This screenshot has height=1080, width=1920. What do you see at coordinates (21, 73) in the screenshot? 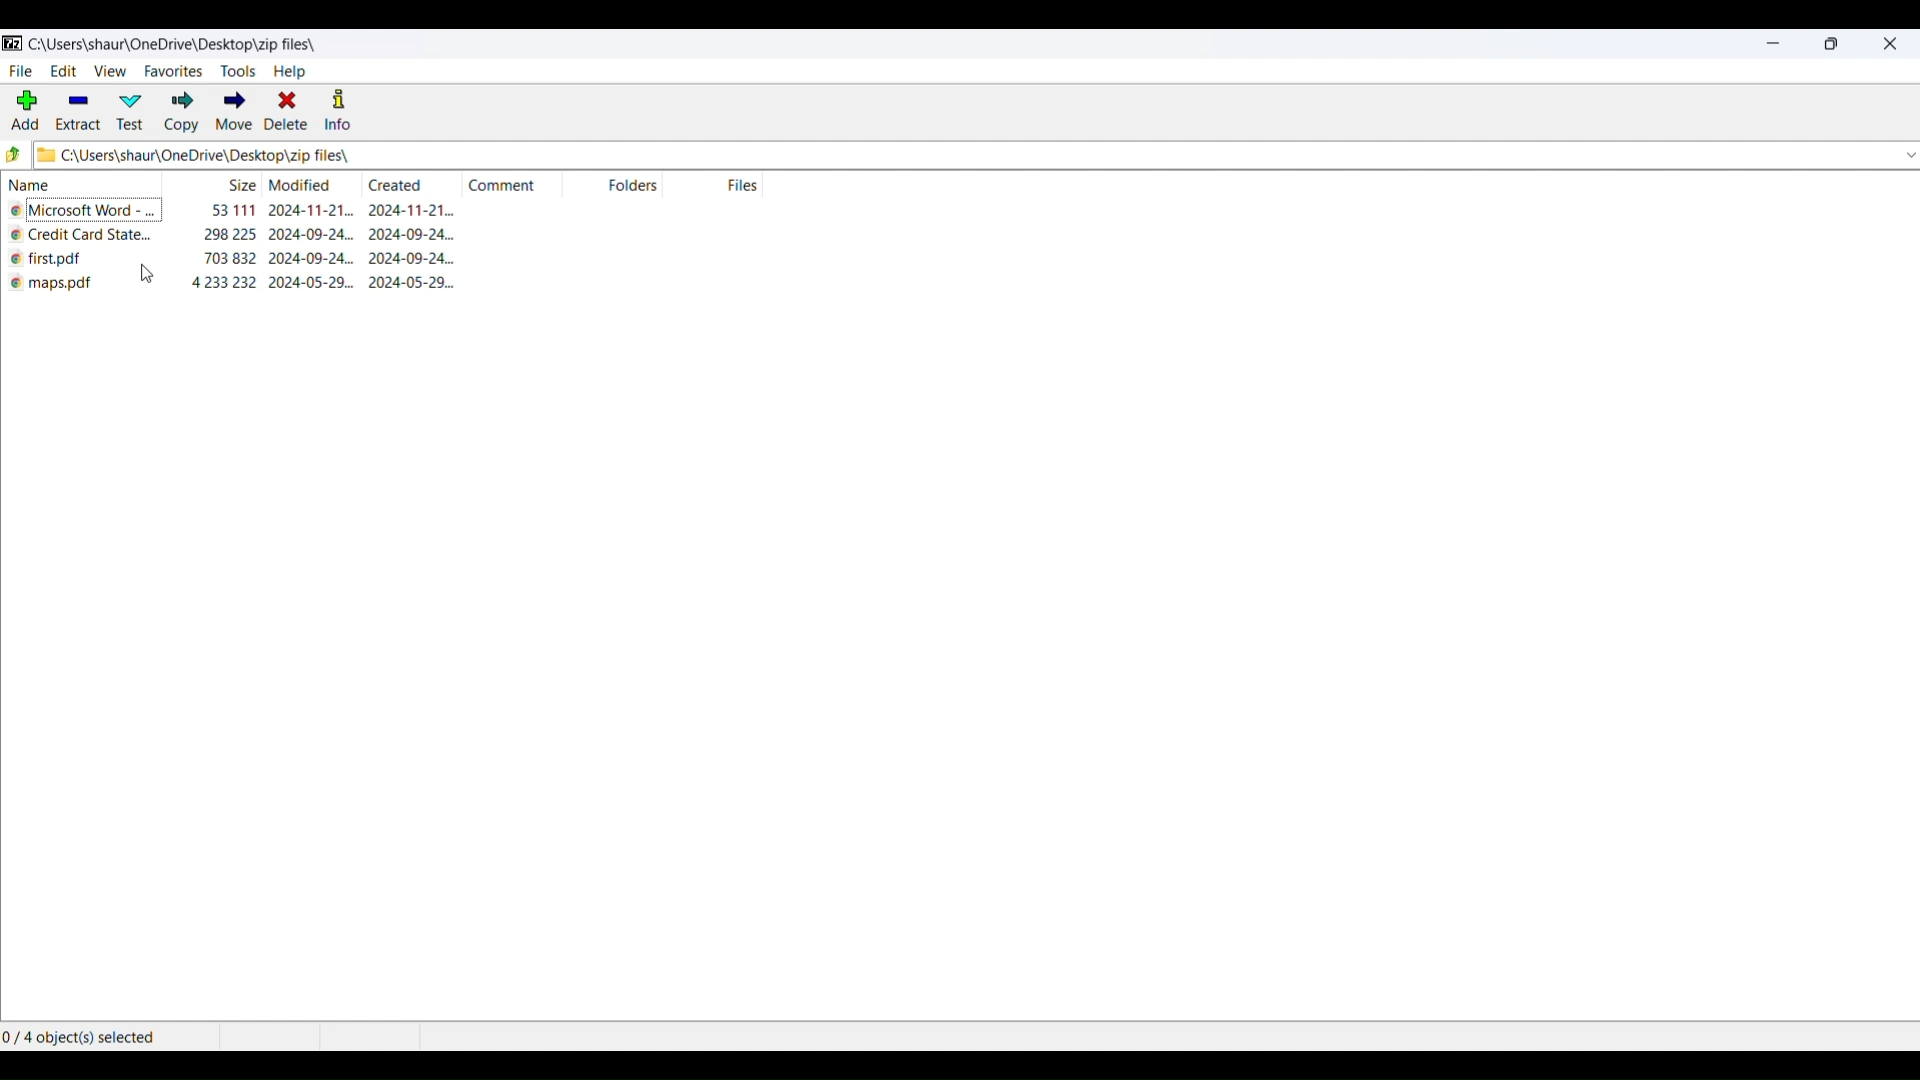
I see `file` at bounding box center [21, 73].